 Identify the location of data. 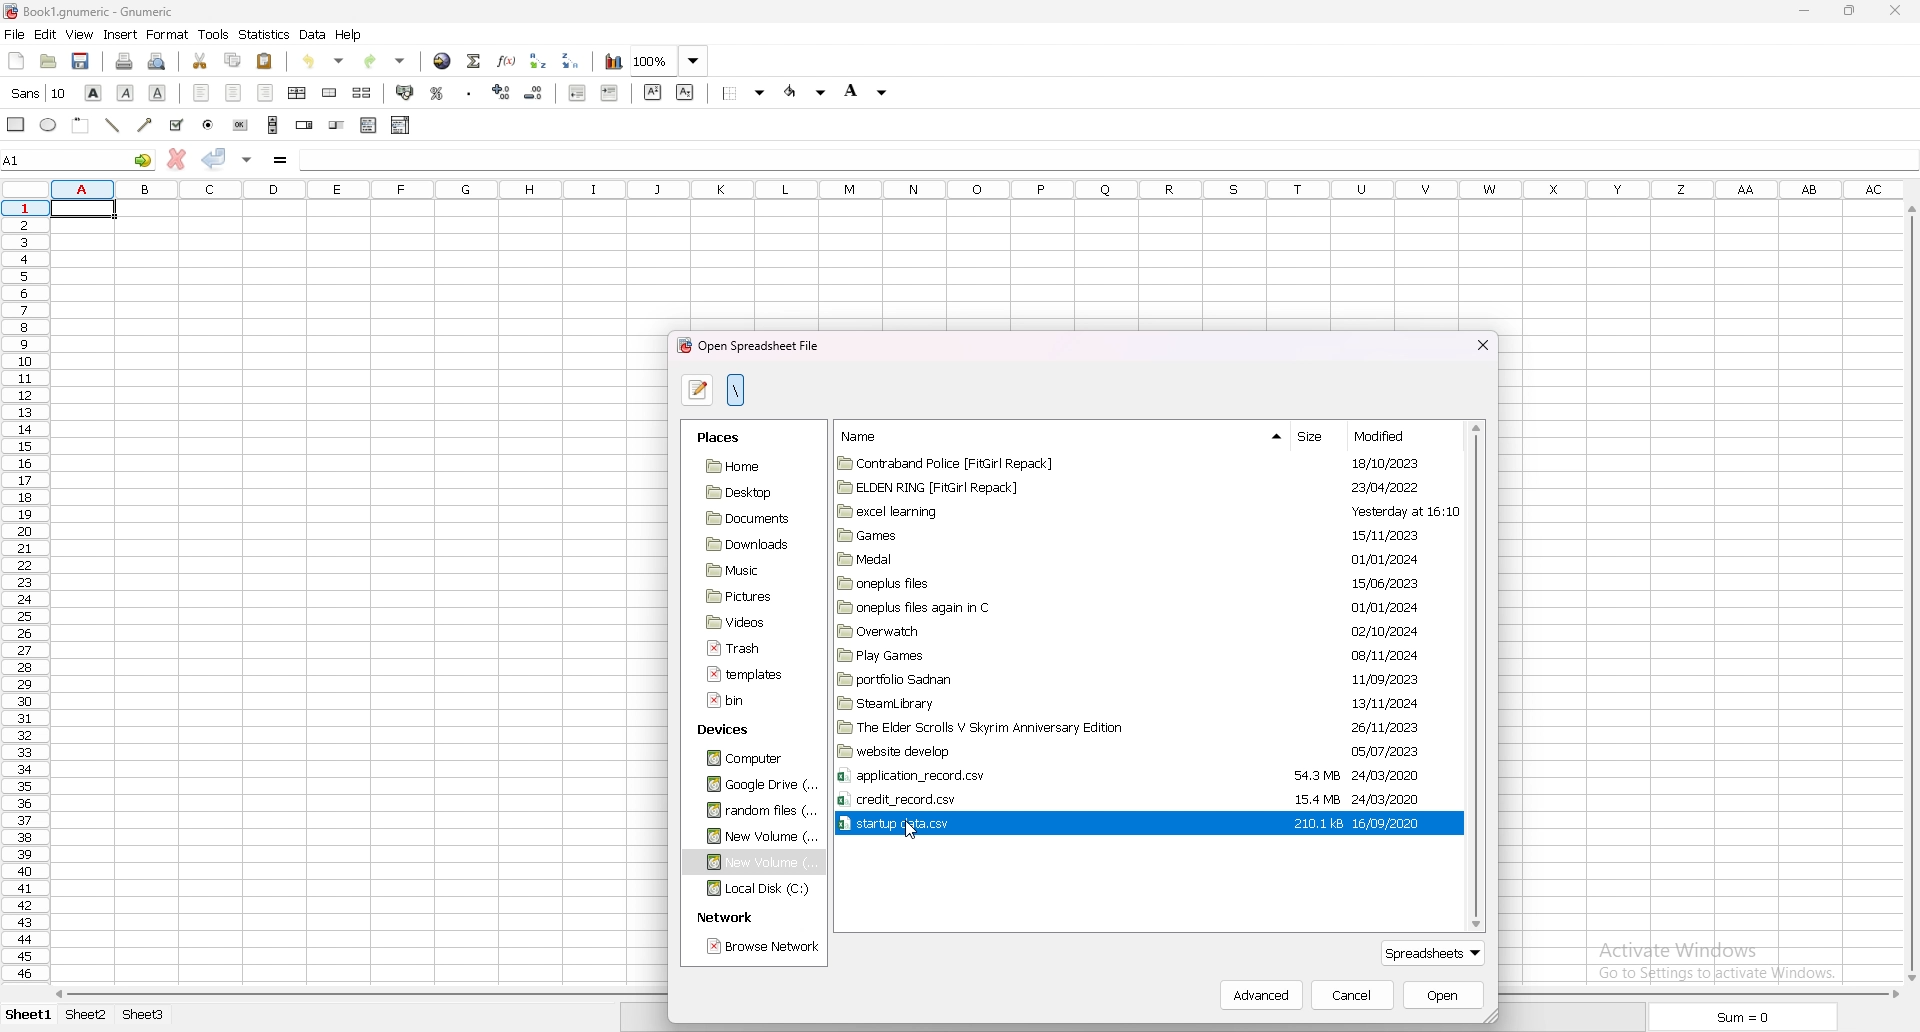
(314, 34).